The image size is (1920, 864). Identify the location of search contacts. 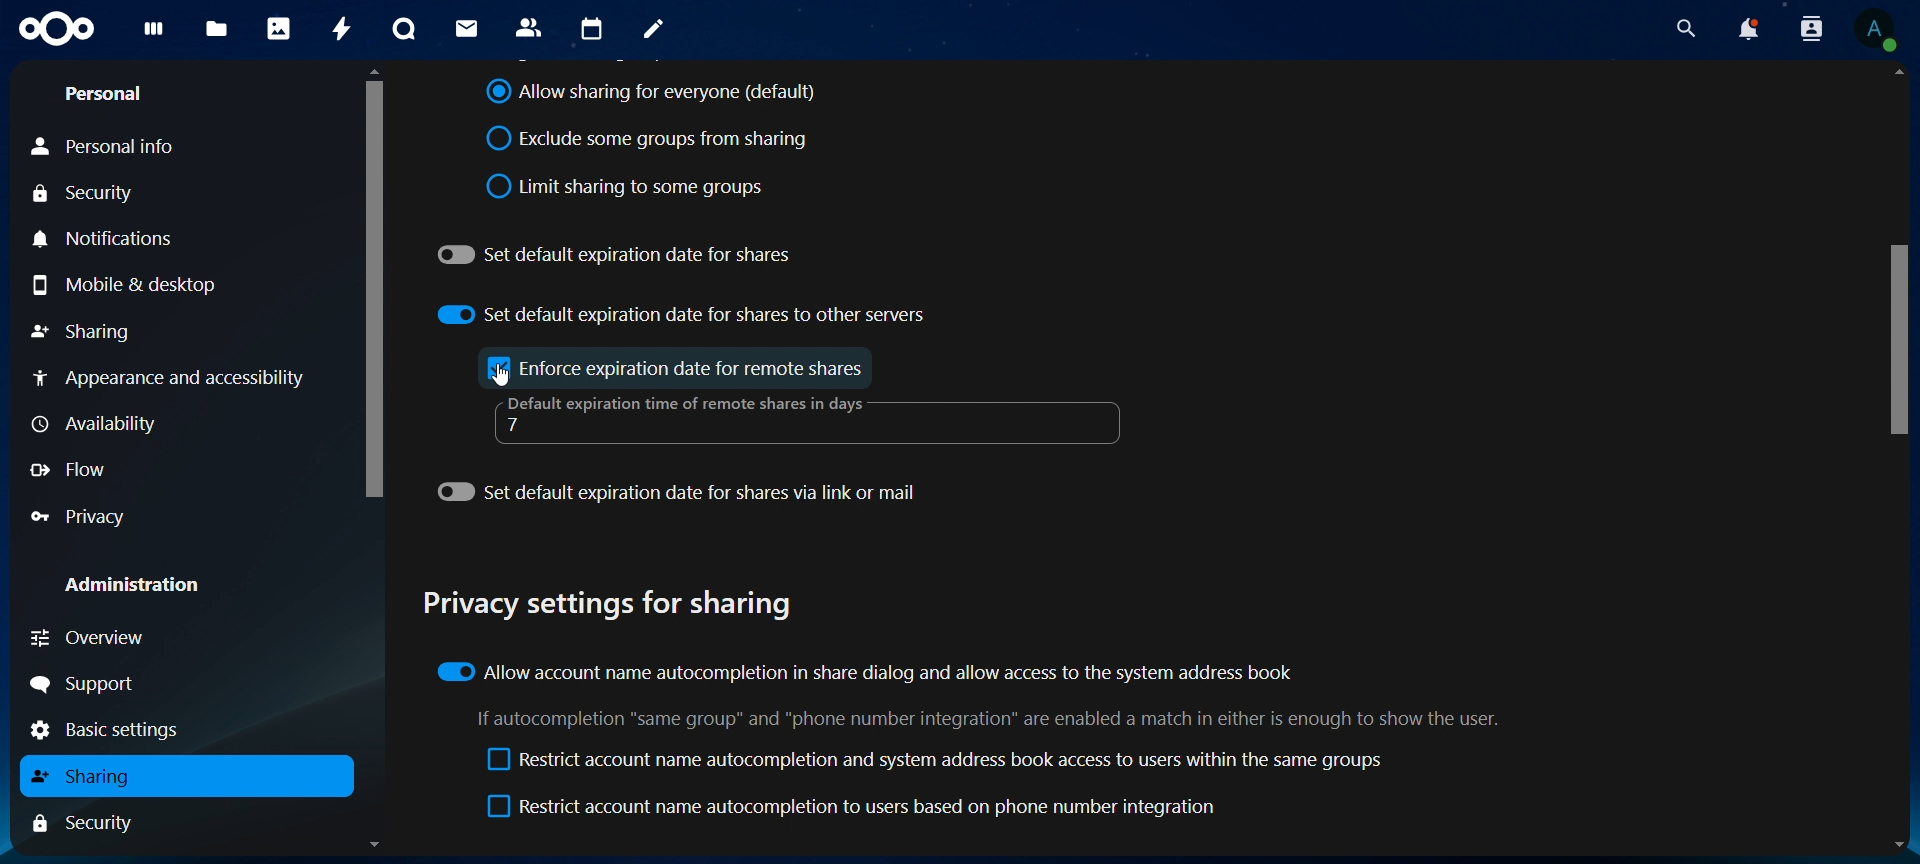
(1810, 31).